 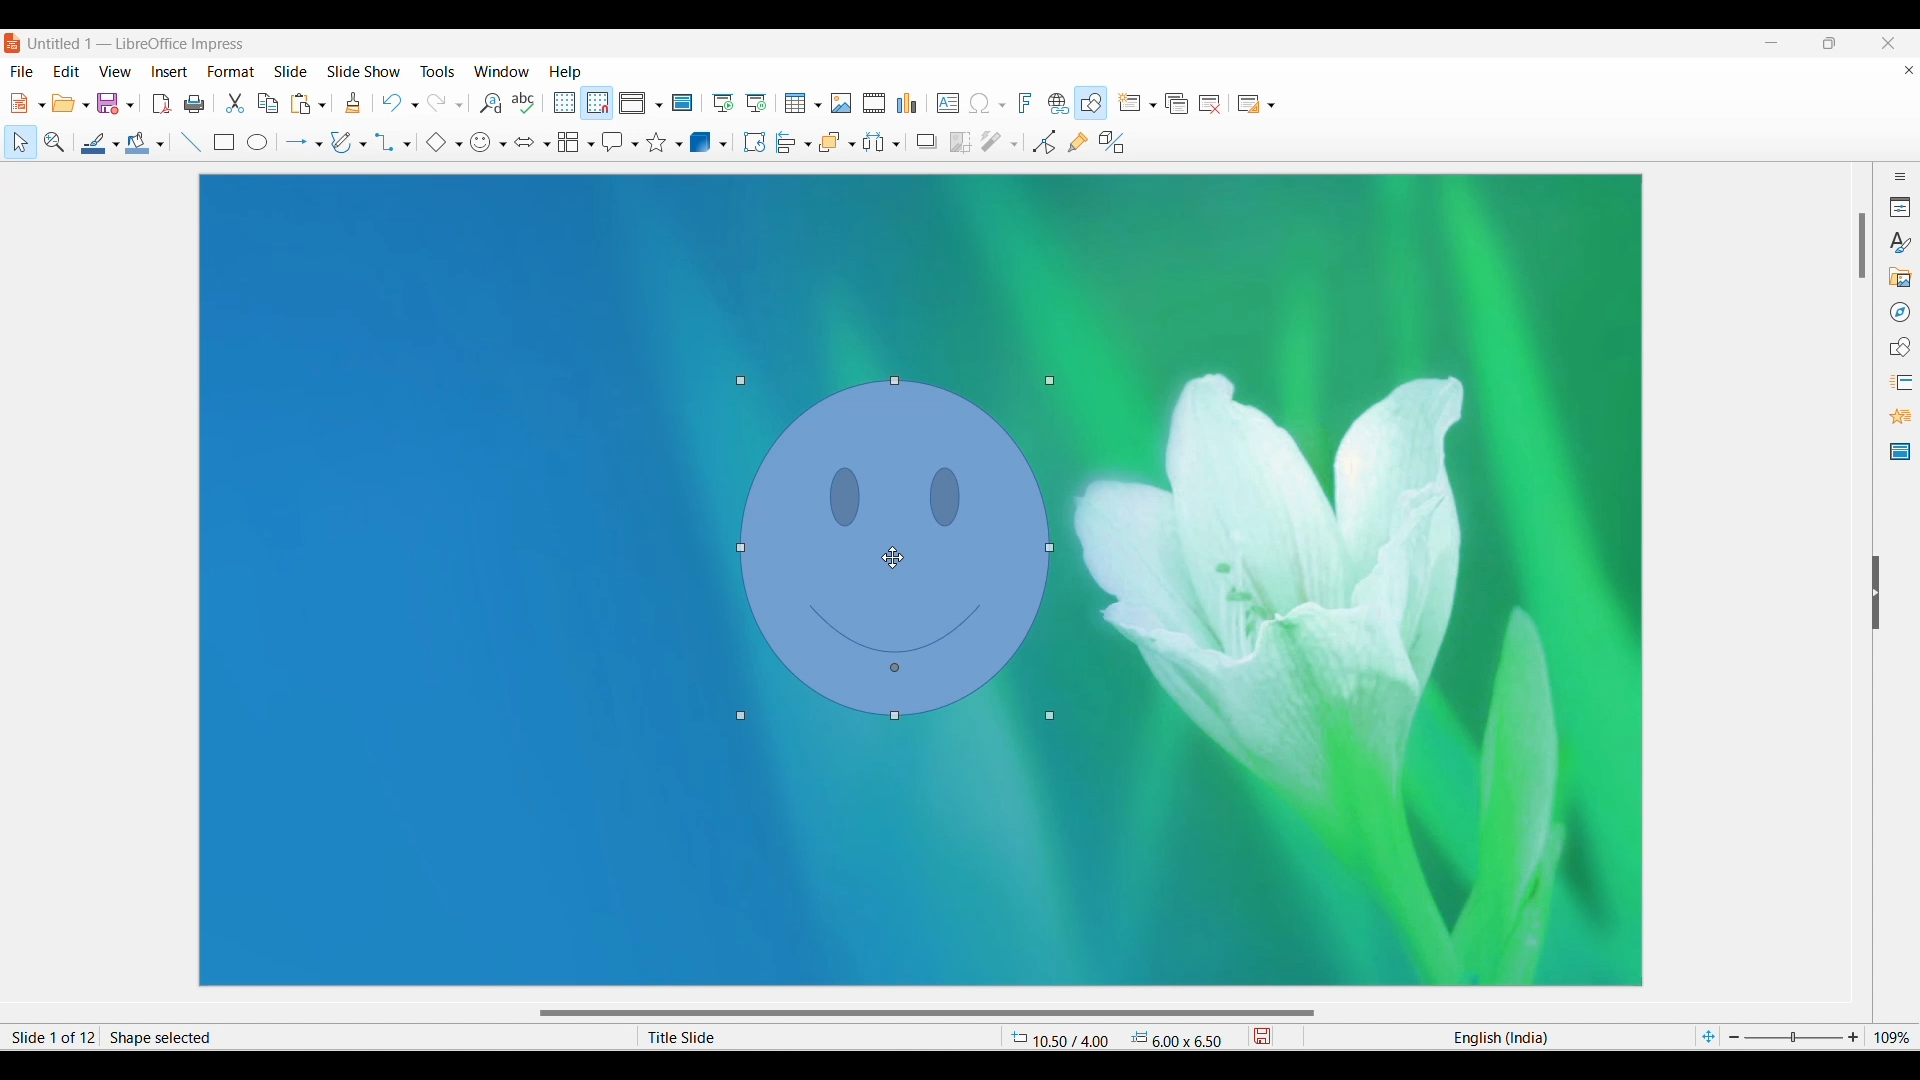 I want to click on Special character chosen, so click(x=979, y=104).